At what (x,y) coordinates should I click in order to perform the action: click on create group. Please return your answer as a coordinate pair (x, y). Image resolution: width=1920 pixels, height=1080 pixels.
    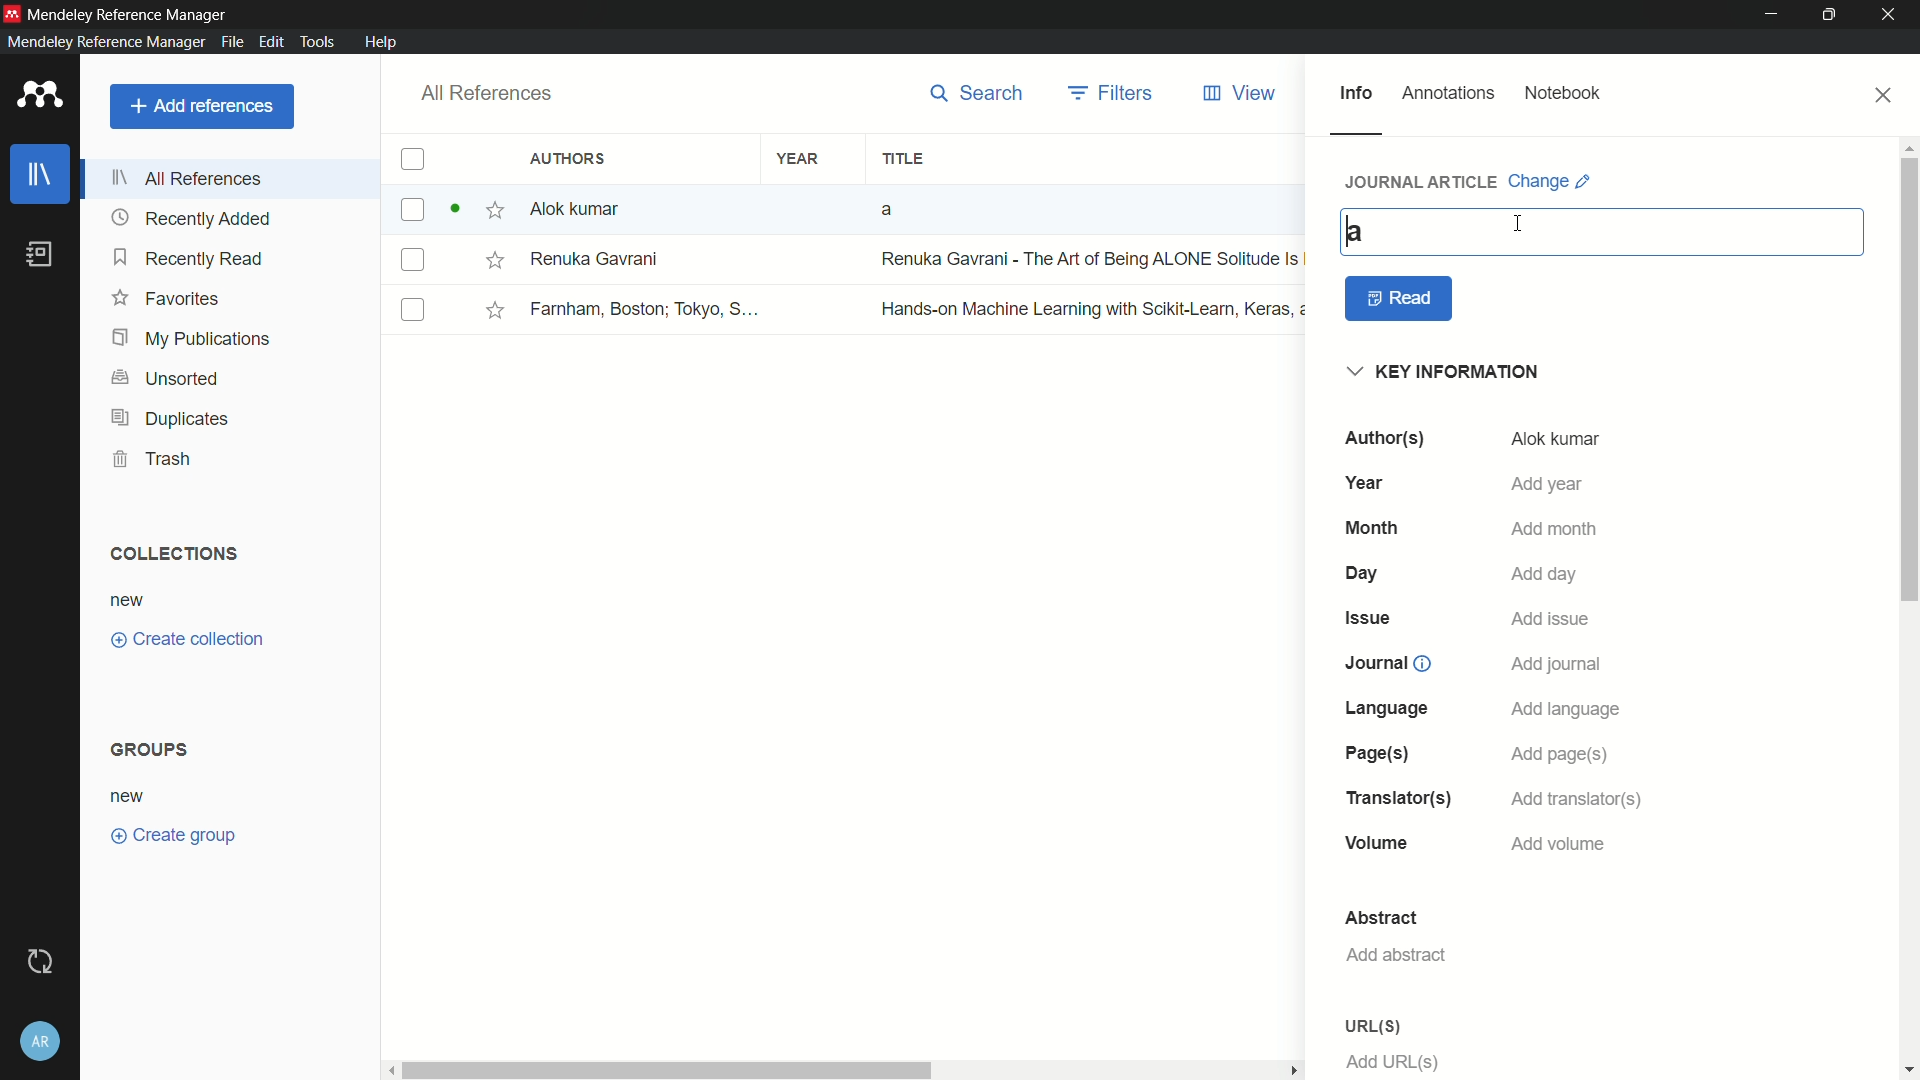
    Looking at the image, I should click on (172, 833).